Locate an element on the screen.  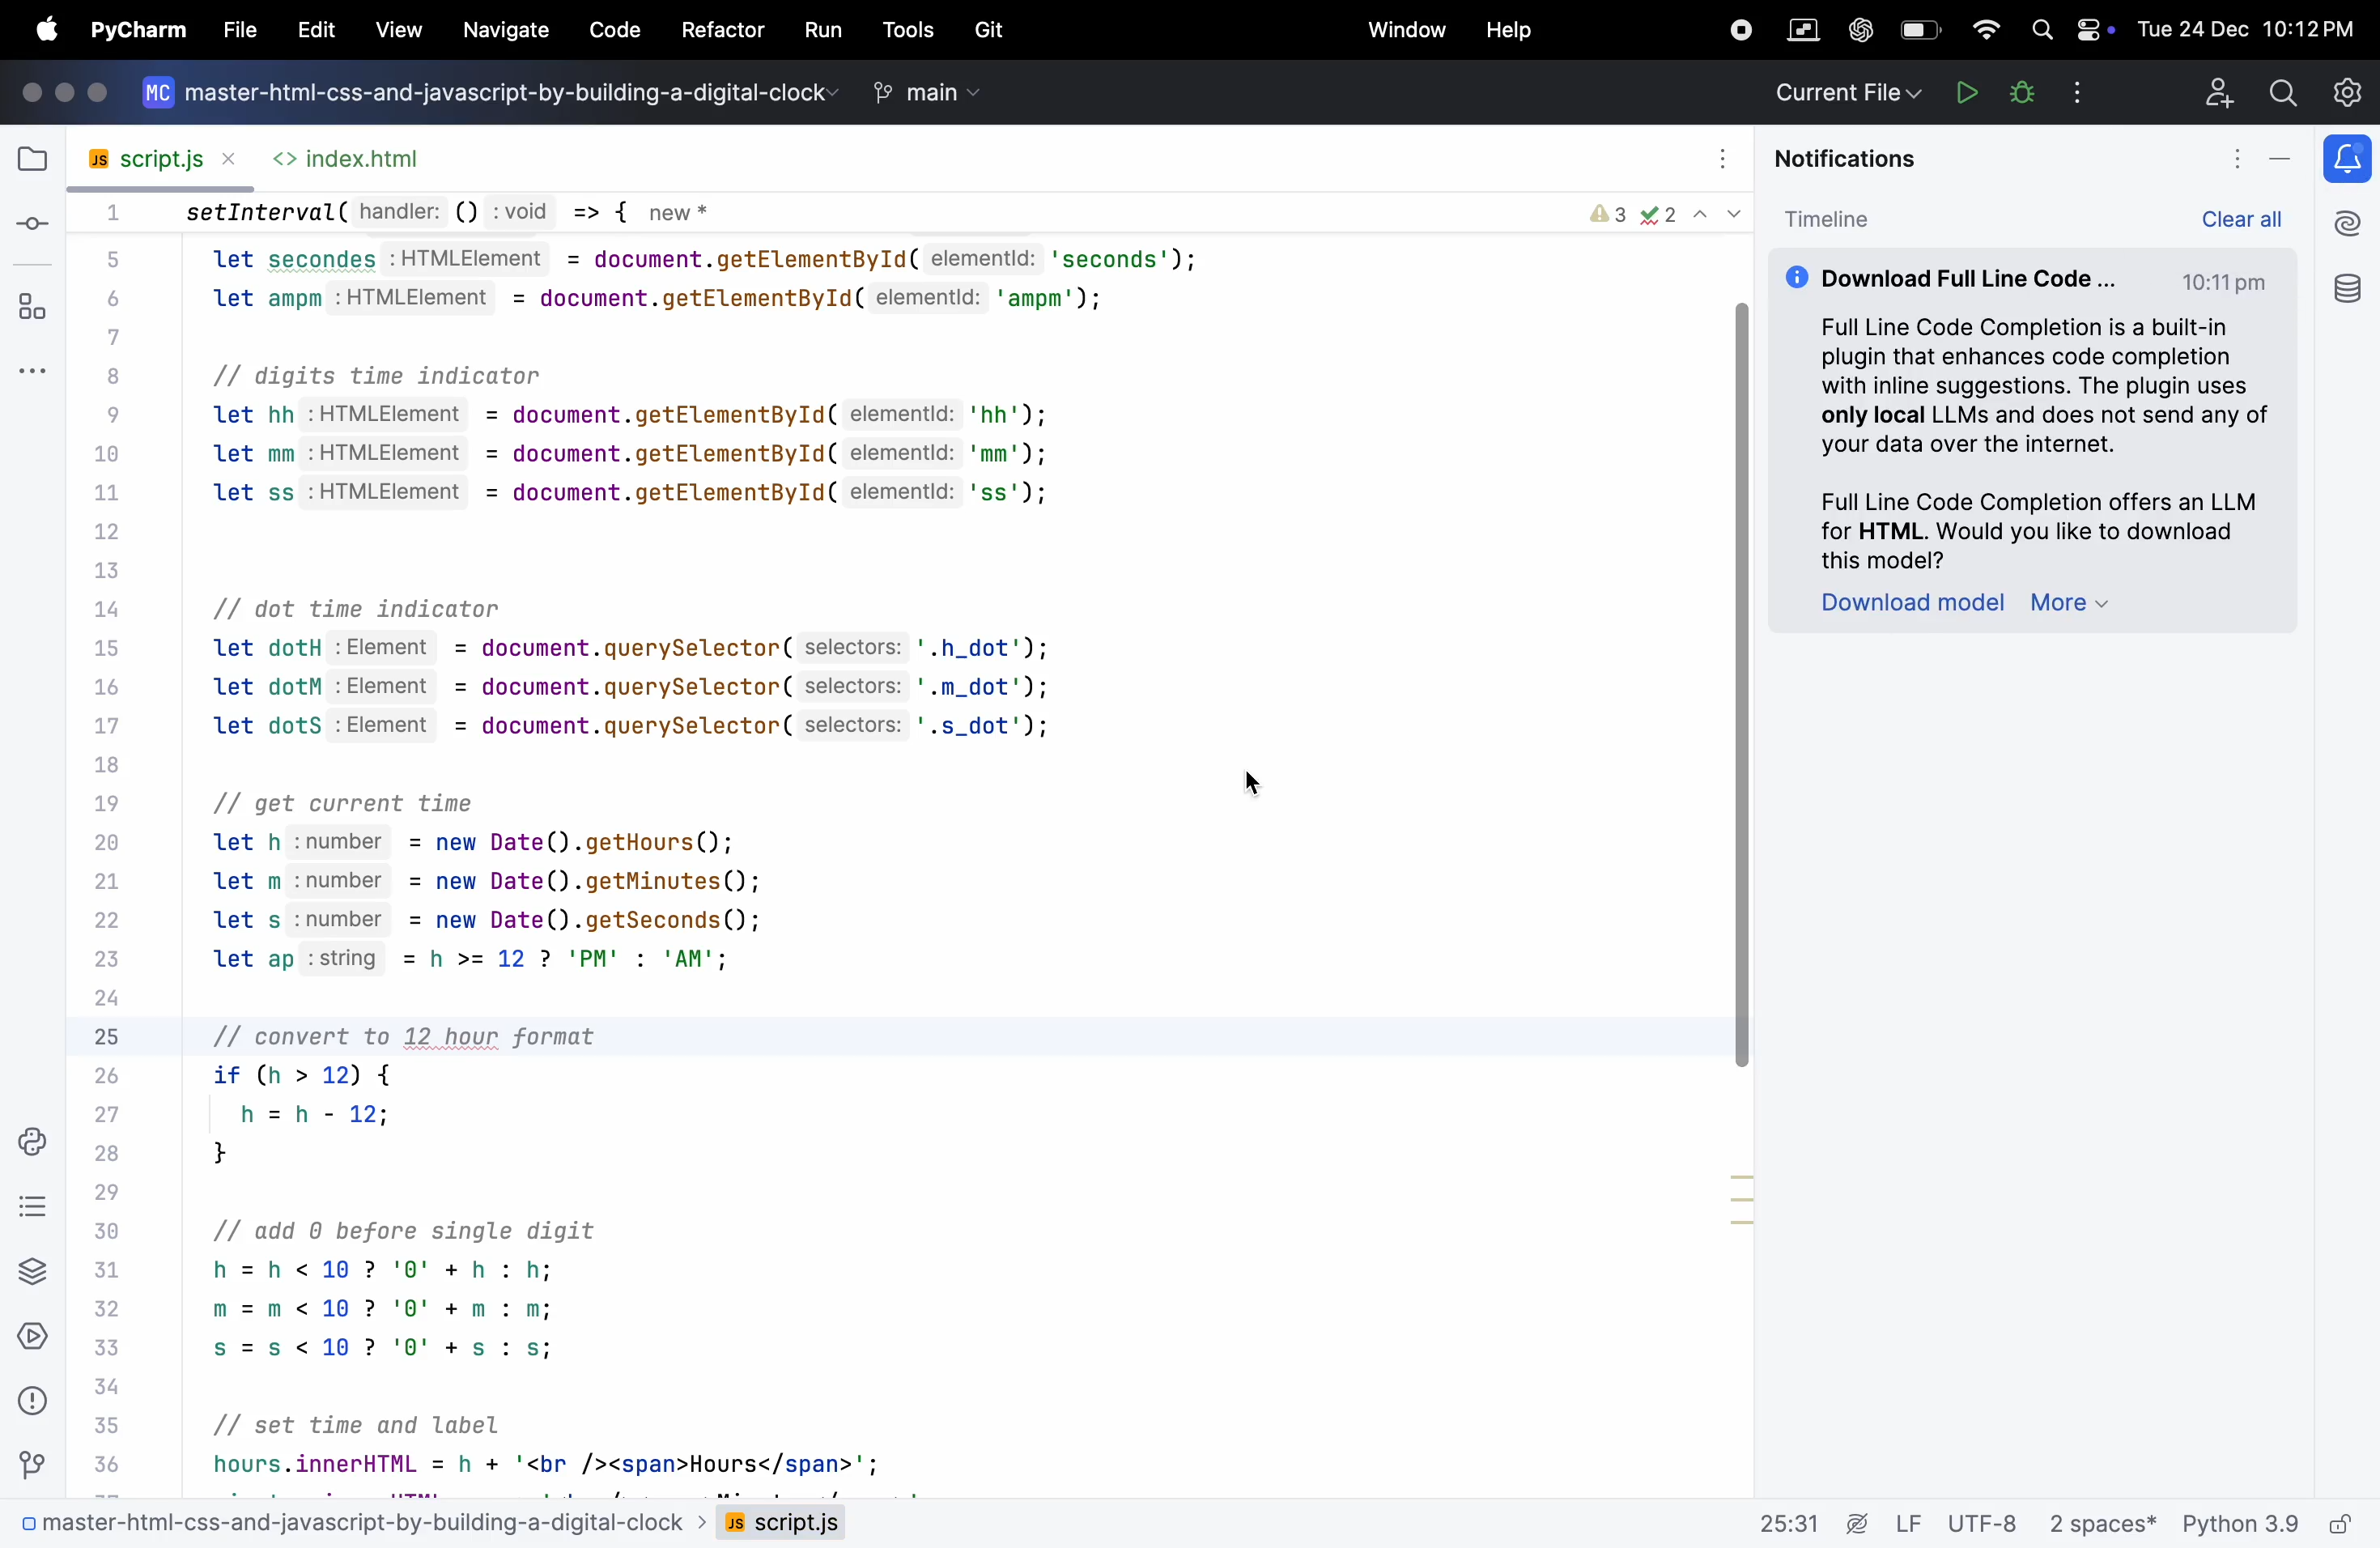
python 3.9 is located at coordinates (2276, 1525).